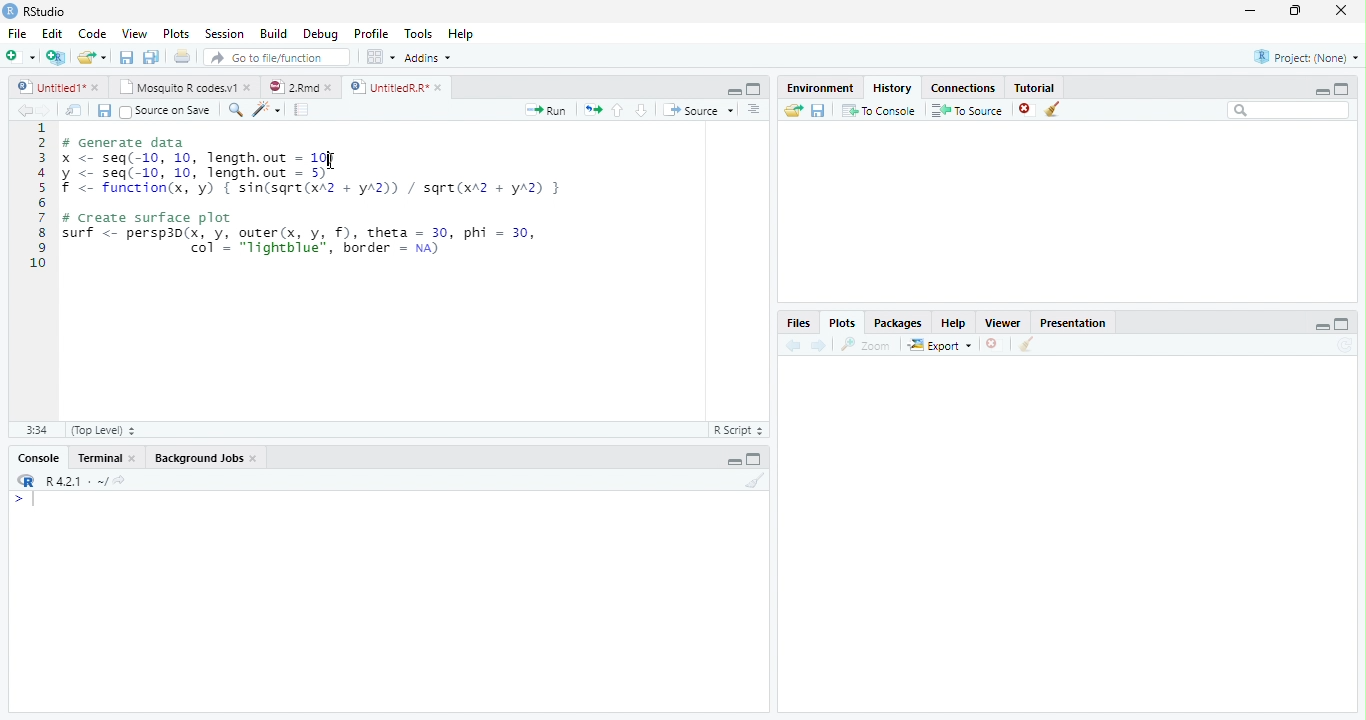 The height and width of the screenshot is (720, 1366). I want to click on 1:1, so click(37, 430).